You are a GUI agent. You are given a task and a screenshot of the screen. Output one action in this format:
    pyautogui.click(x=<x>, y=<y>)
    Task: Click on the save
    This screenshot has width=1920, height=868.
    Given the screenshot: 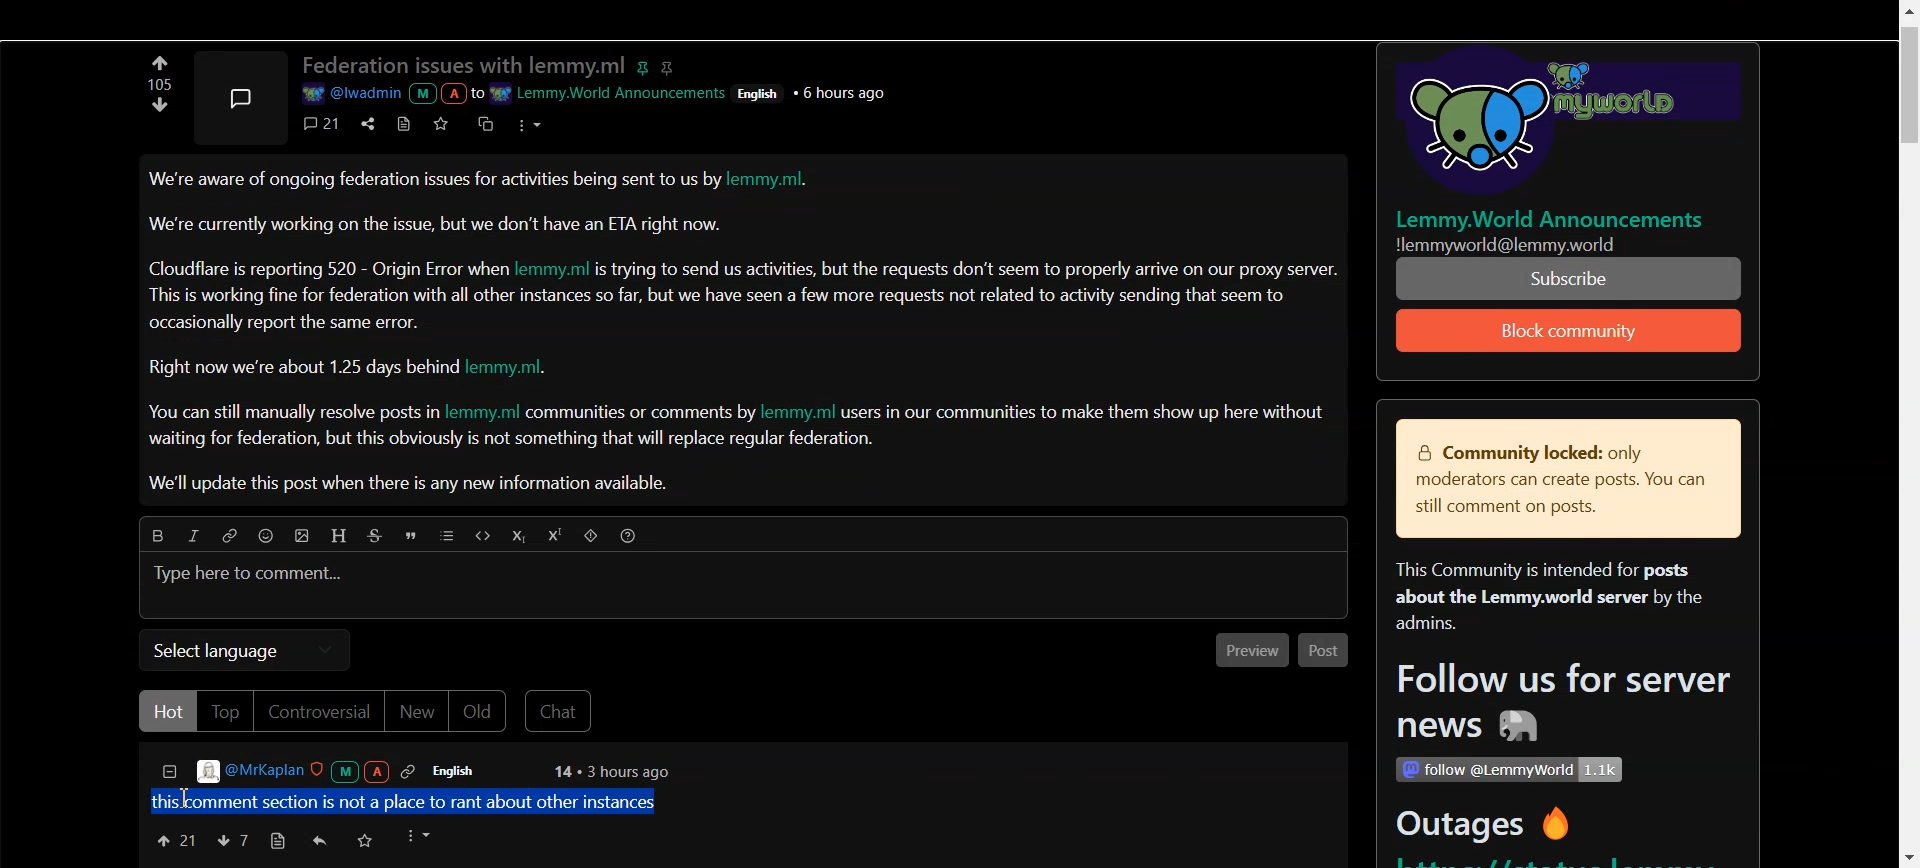 What is the action you would take?
    pyautogui.click(x=445, y=123)
    